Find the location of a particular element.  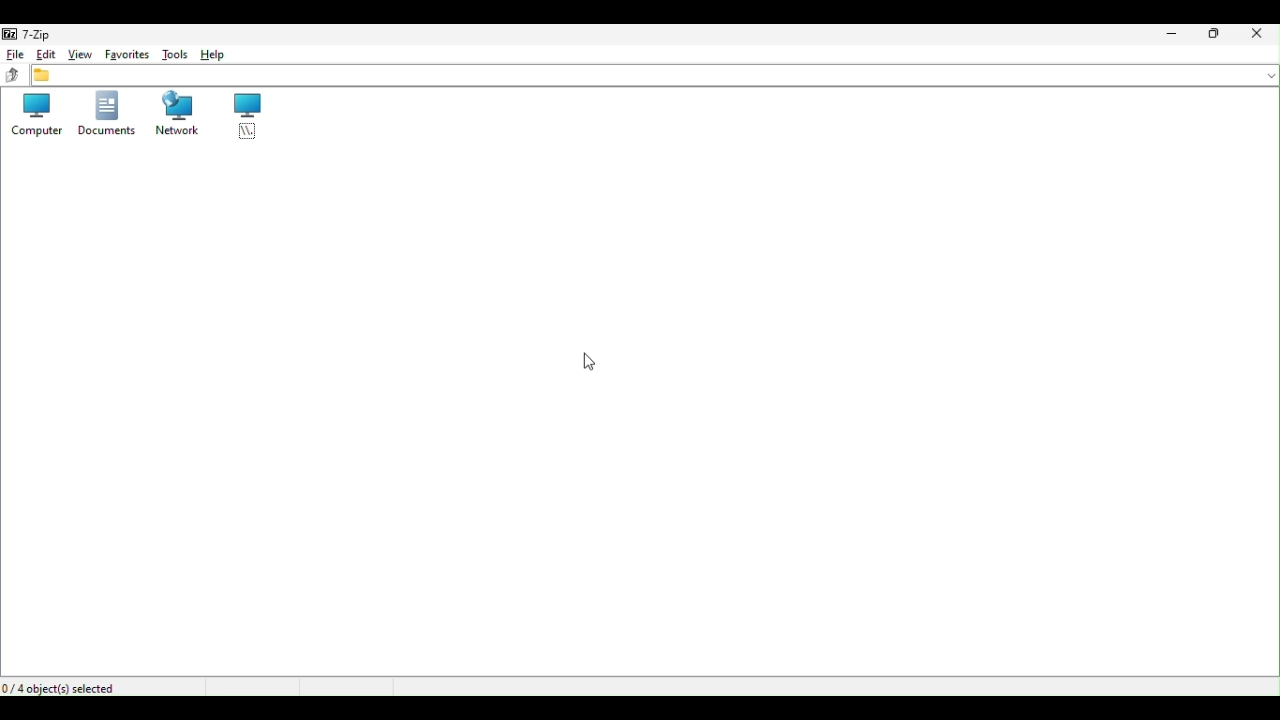

Network is located at coordinates (172, 114).